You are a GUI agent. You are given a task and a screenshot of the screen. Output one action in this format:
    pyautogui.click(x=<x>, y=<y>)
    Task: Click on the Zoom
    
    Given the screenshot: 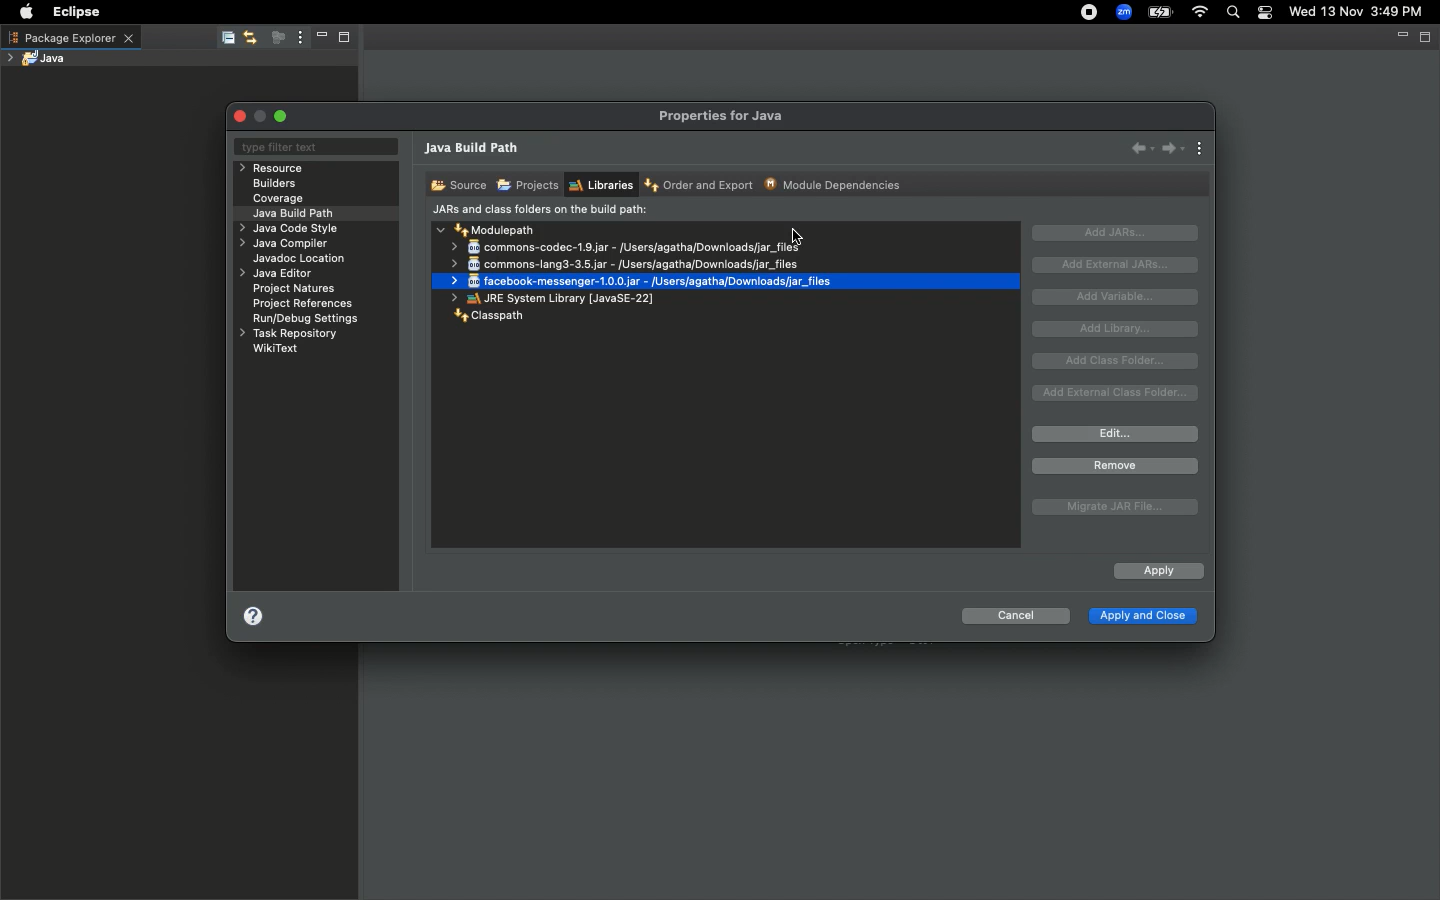 What is the action you would take?
    pyautogui.click(x=1125, y=12)
    